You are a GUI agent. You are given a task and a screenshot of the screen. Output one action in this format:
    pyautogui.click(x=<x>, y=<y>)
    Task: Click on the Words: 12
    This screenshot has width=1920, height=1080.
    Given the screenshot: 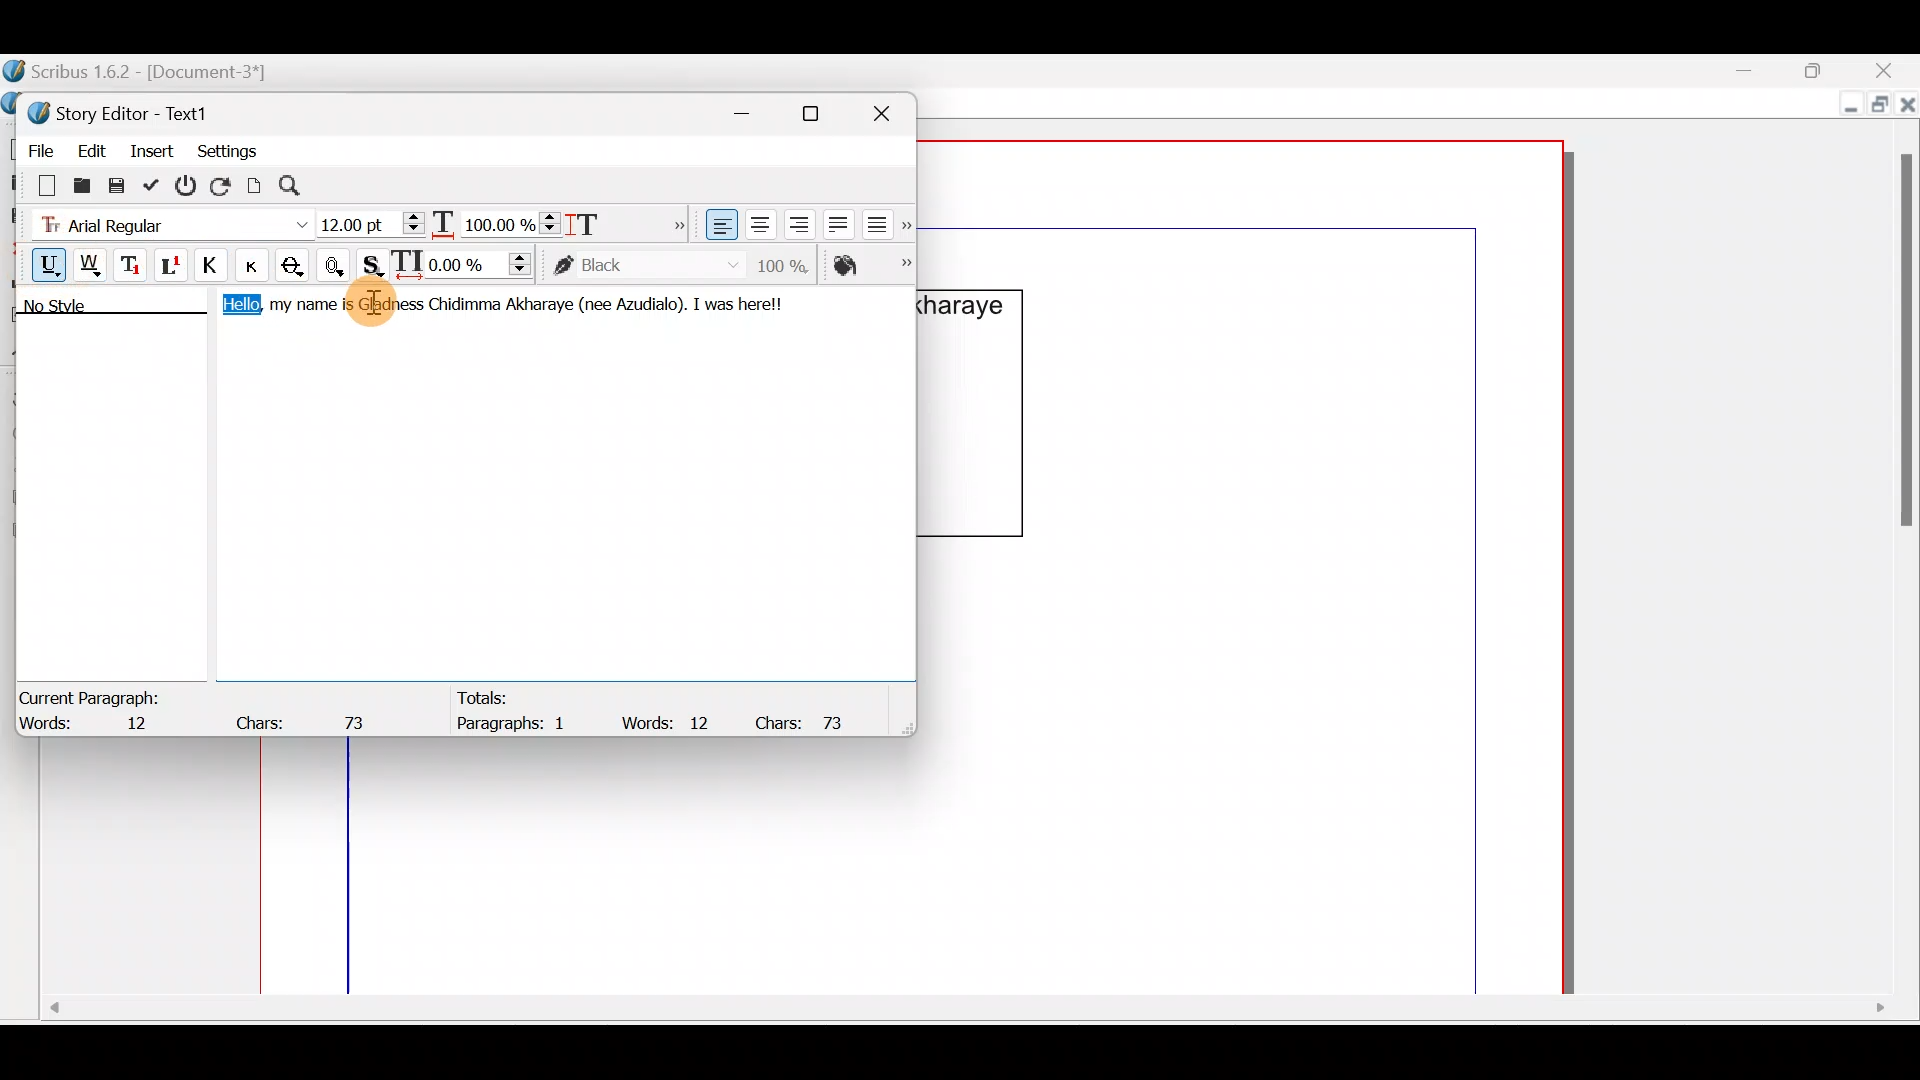 What is the action you would take?
    pyautogui.click(x=95, y=725)
    